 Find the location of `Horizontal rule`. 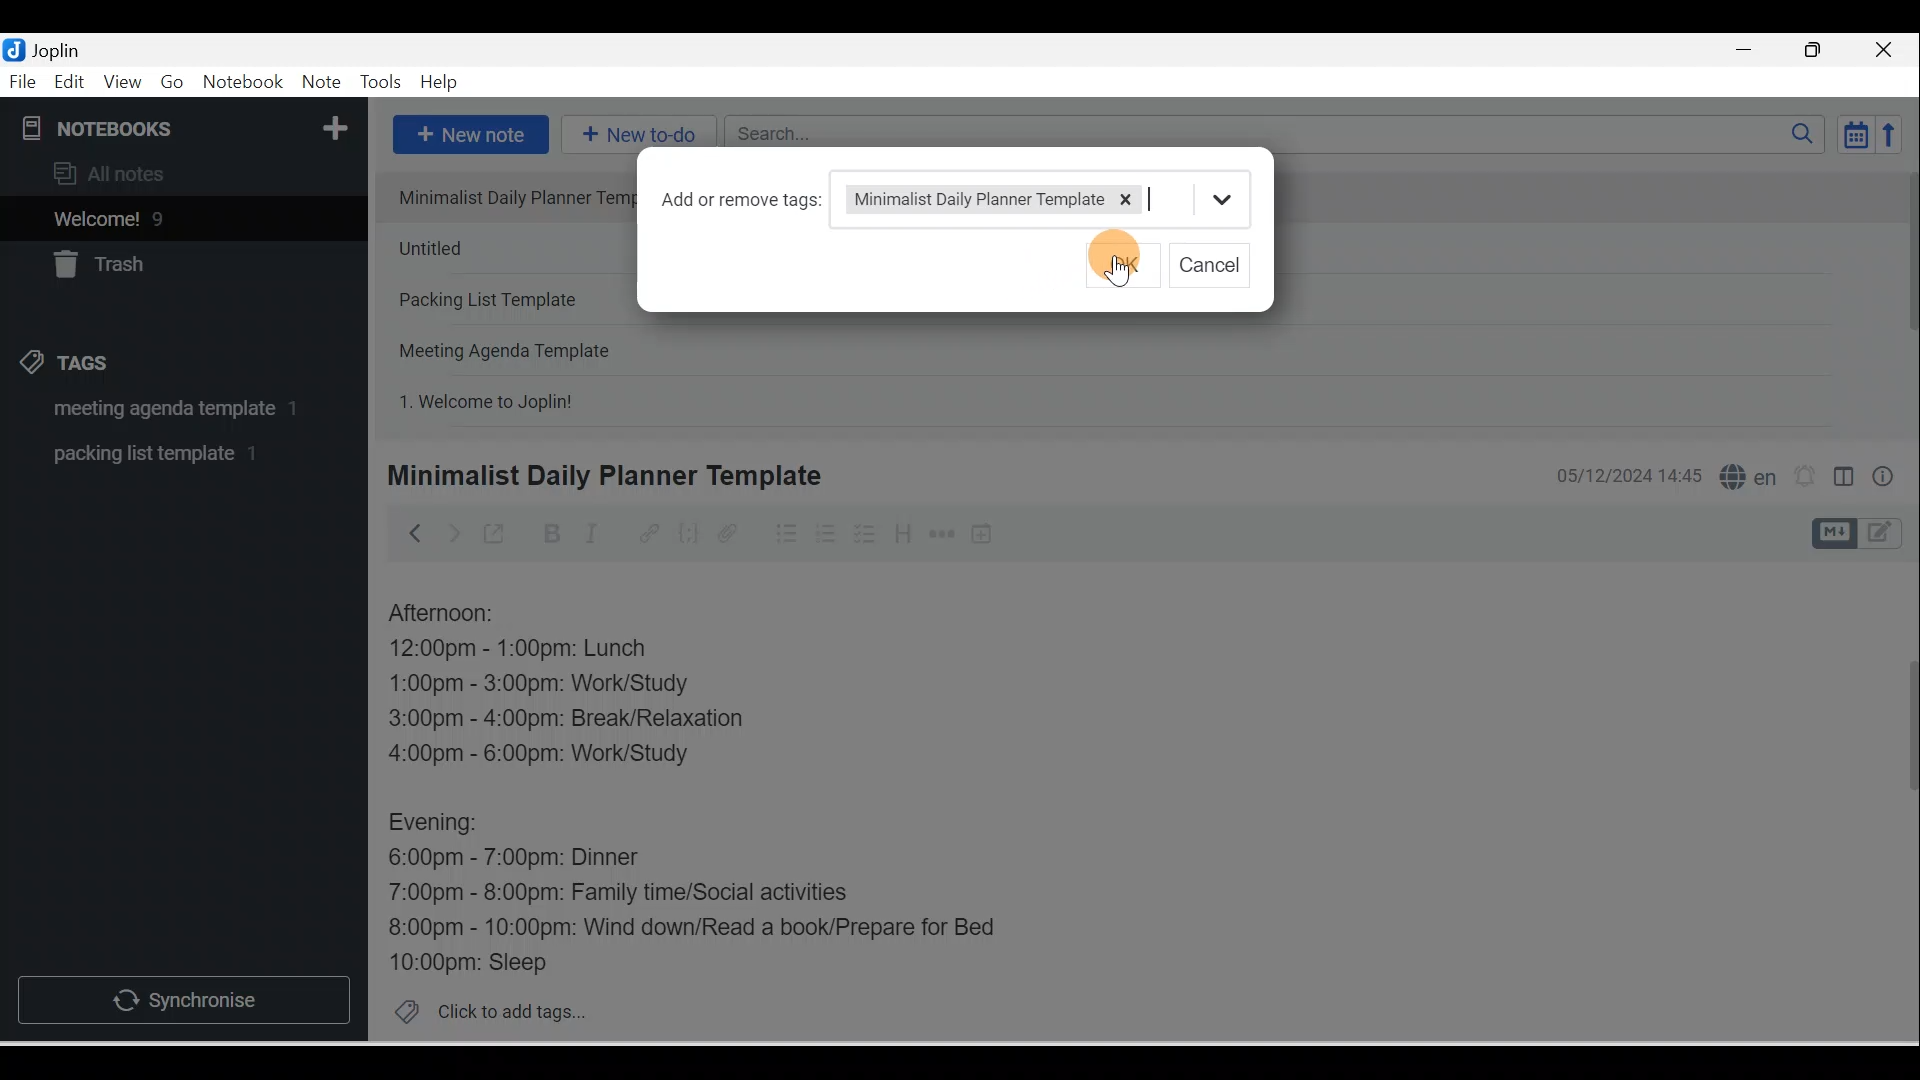

Horizontal rule is located at coordinates (944, 534).